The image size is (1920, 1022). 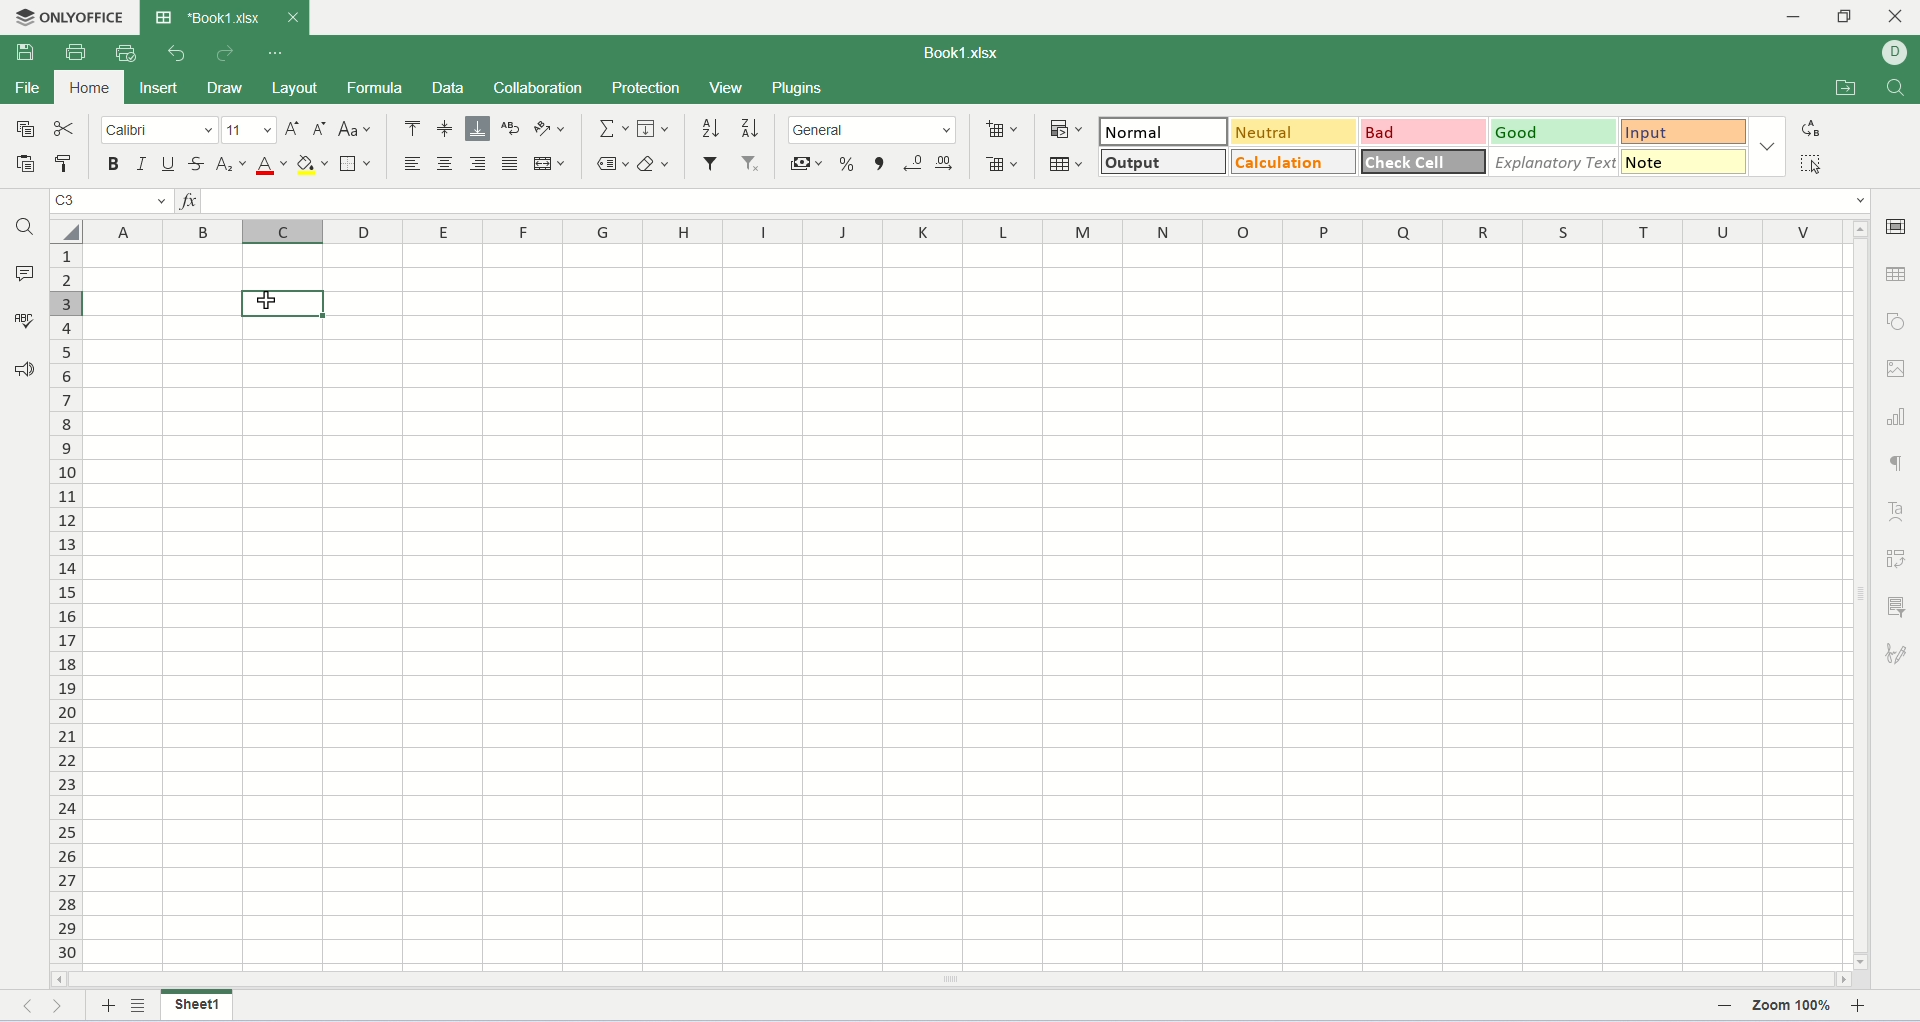 I want to click on sort ascending, so click(x=712, y=128).